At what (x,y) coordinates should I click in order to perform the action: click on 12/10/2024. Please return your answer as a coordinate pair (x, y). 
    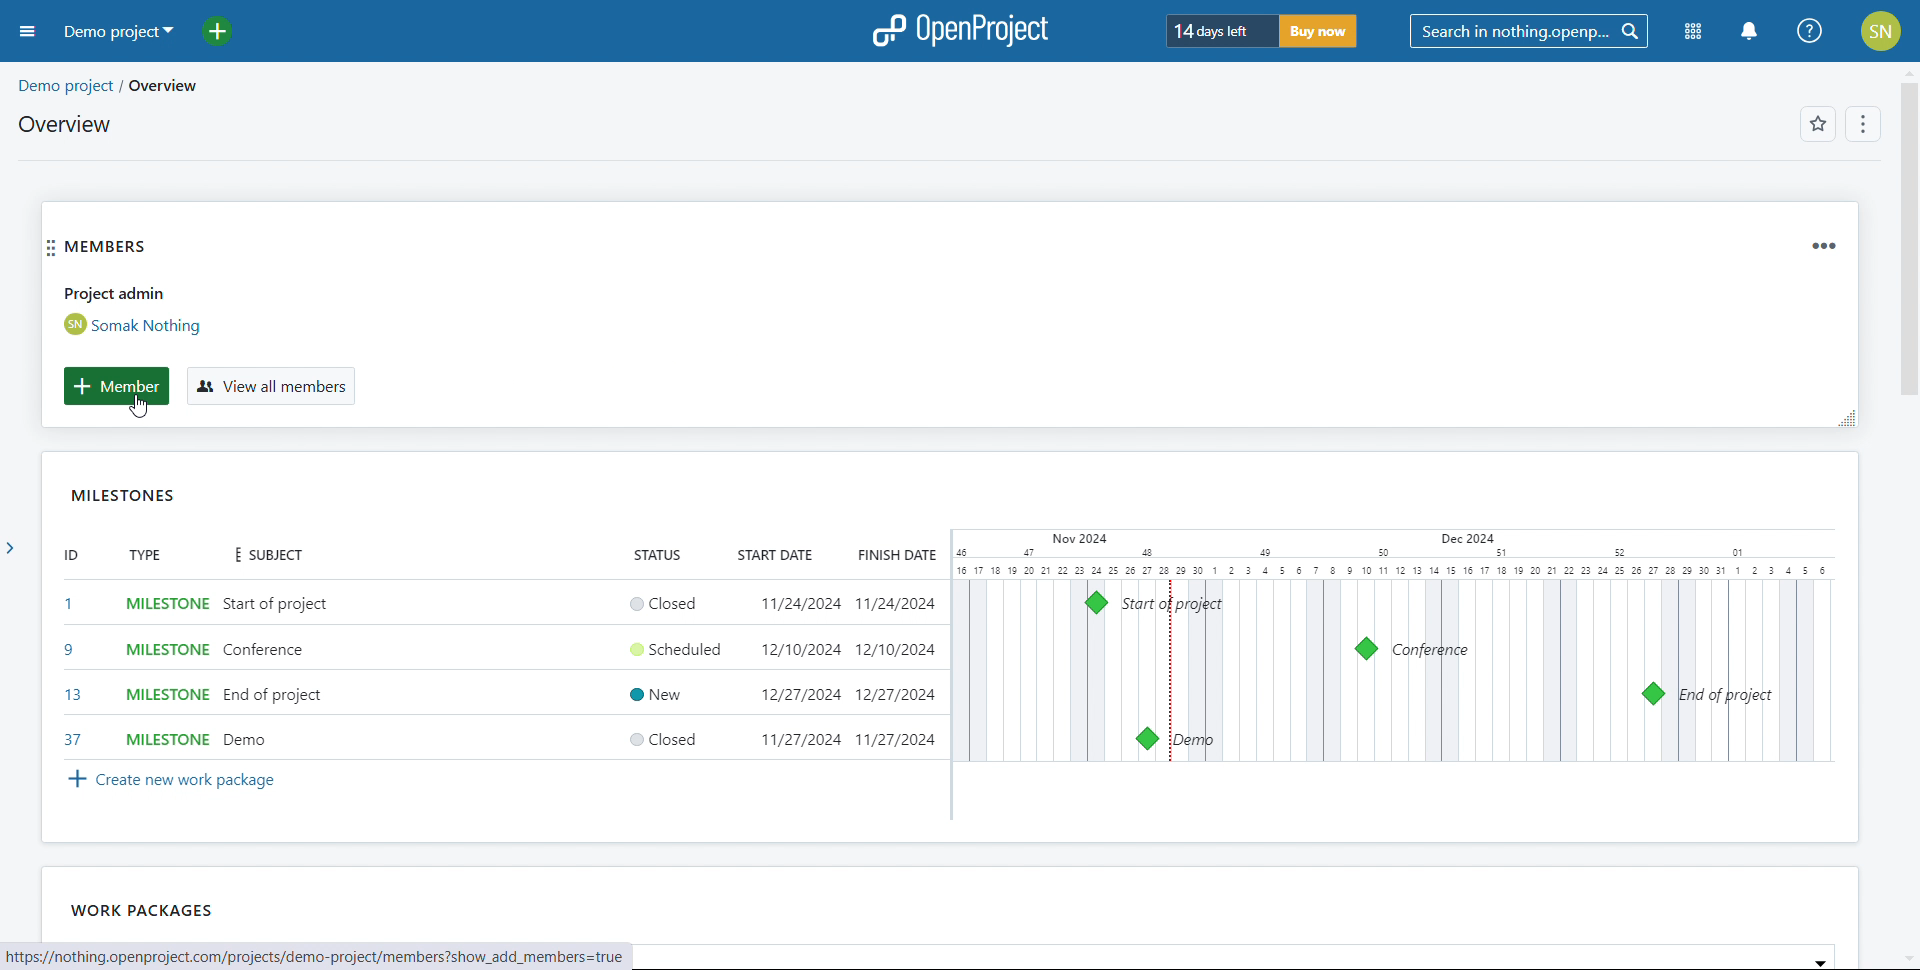
    Looking at the image, I should click on (895, 651).